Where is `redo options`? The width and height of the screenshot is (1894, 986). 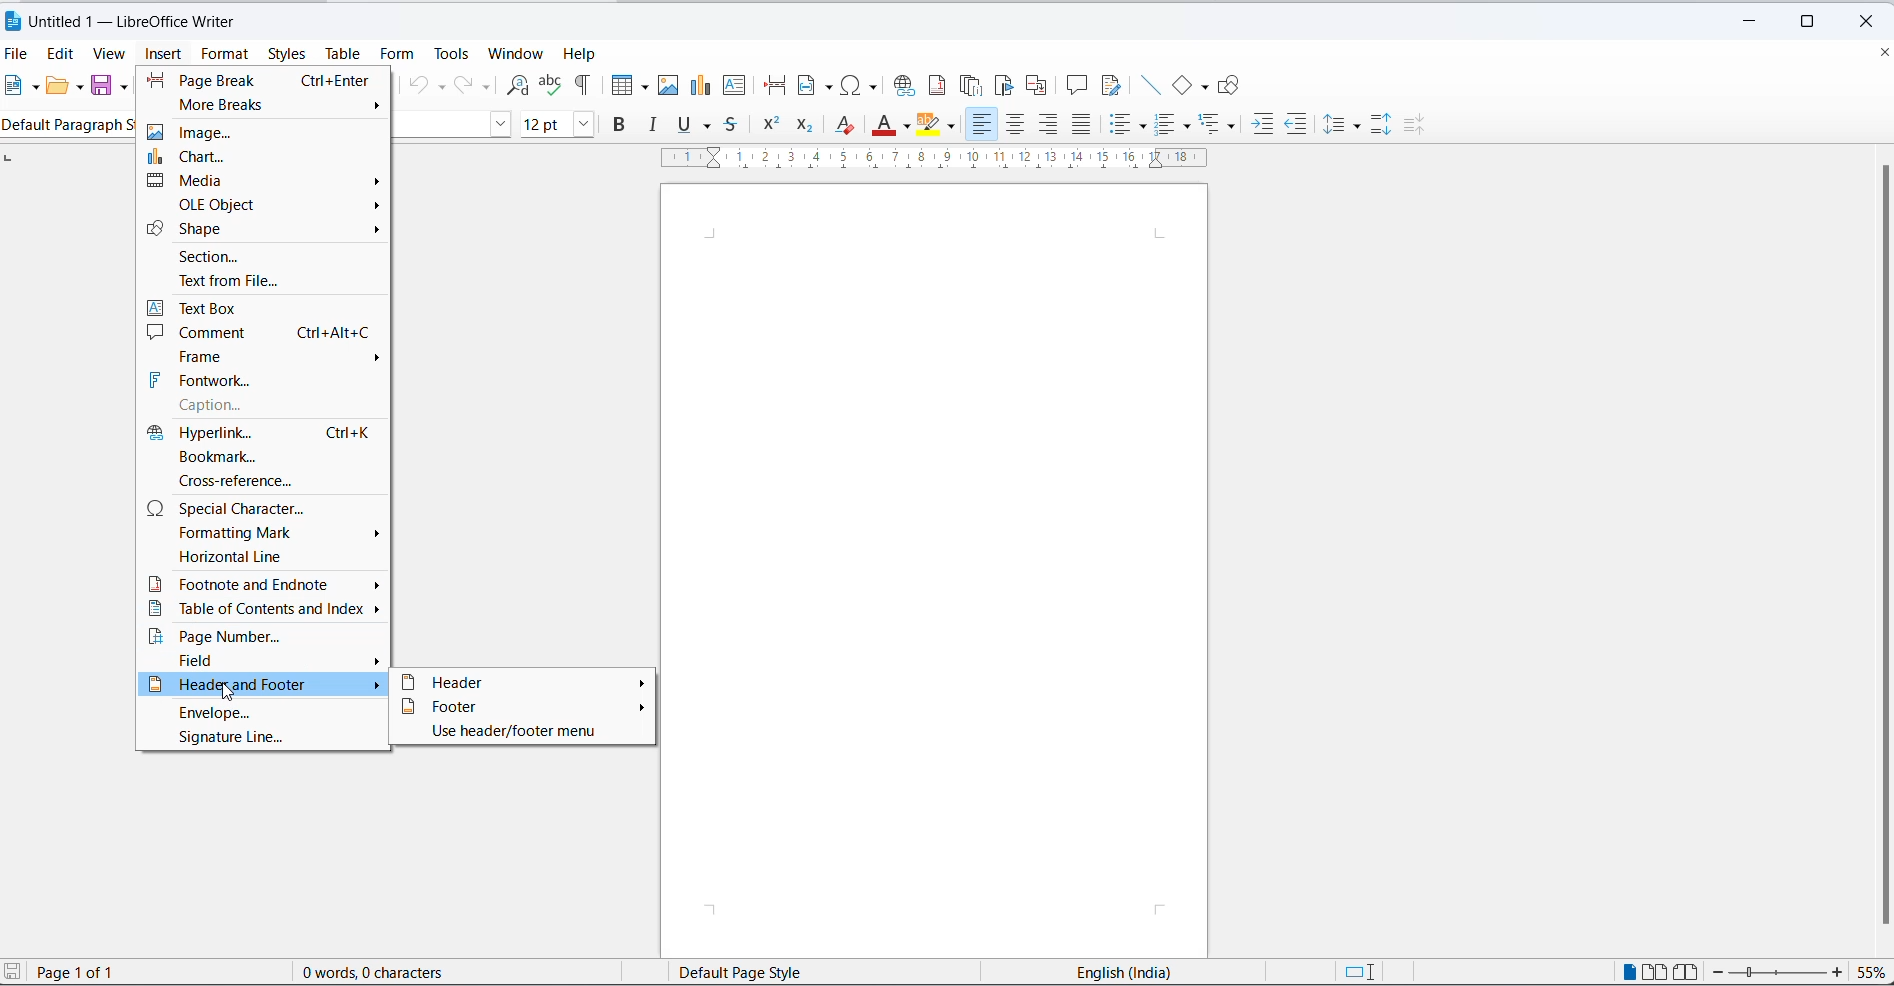
redo options is located at coordinates (487, 86).